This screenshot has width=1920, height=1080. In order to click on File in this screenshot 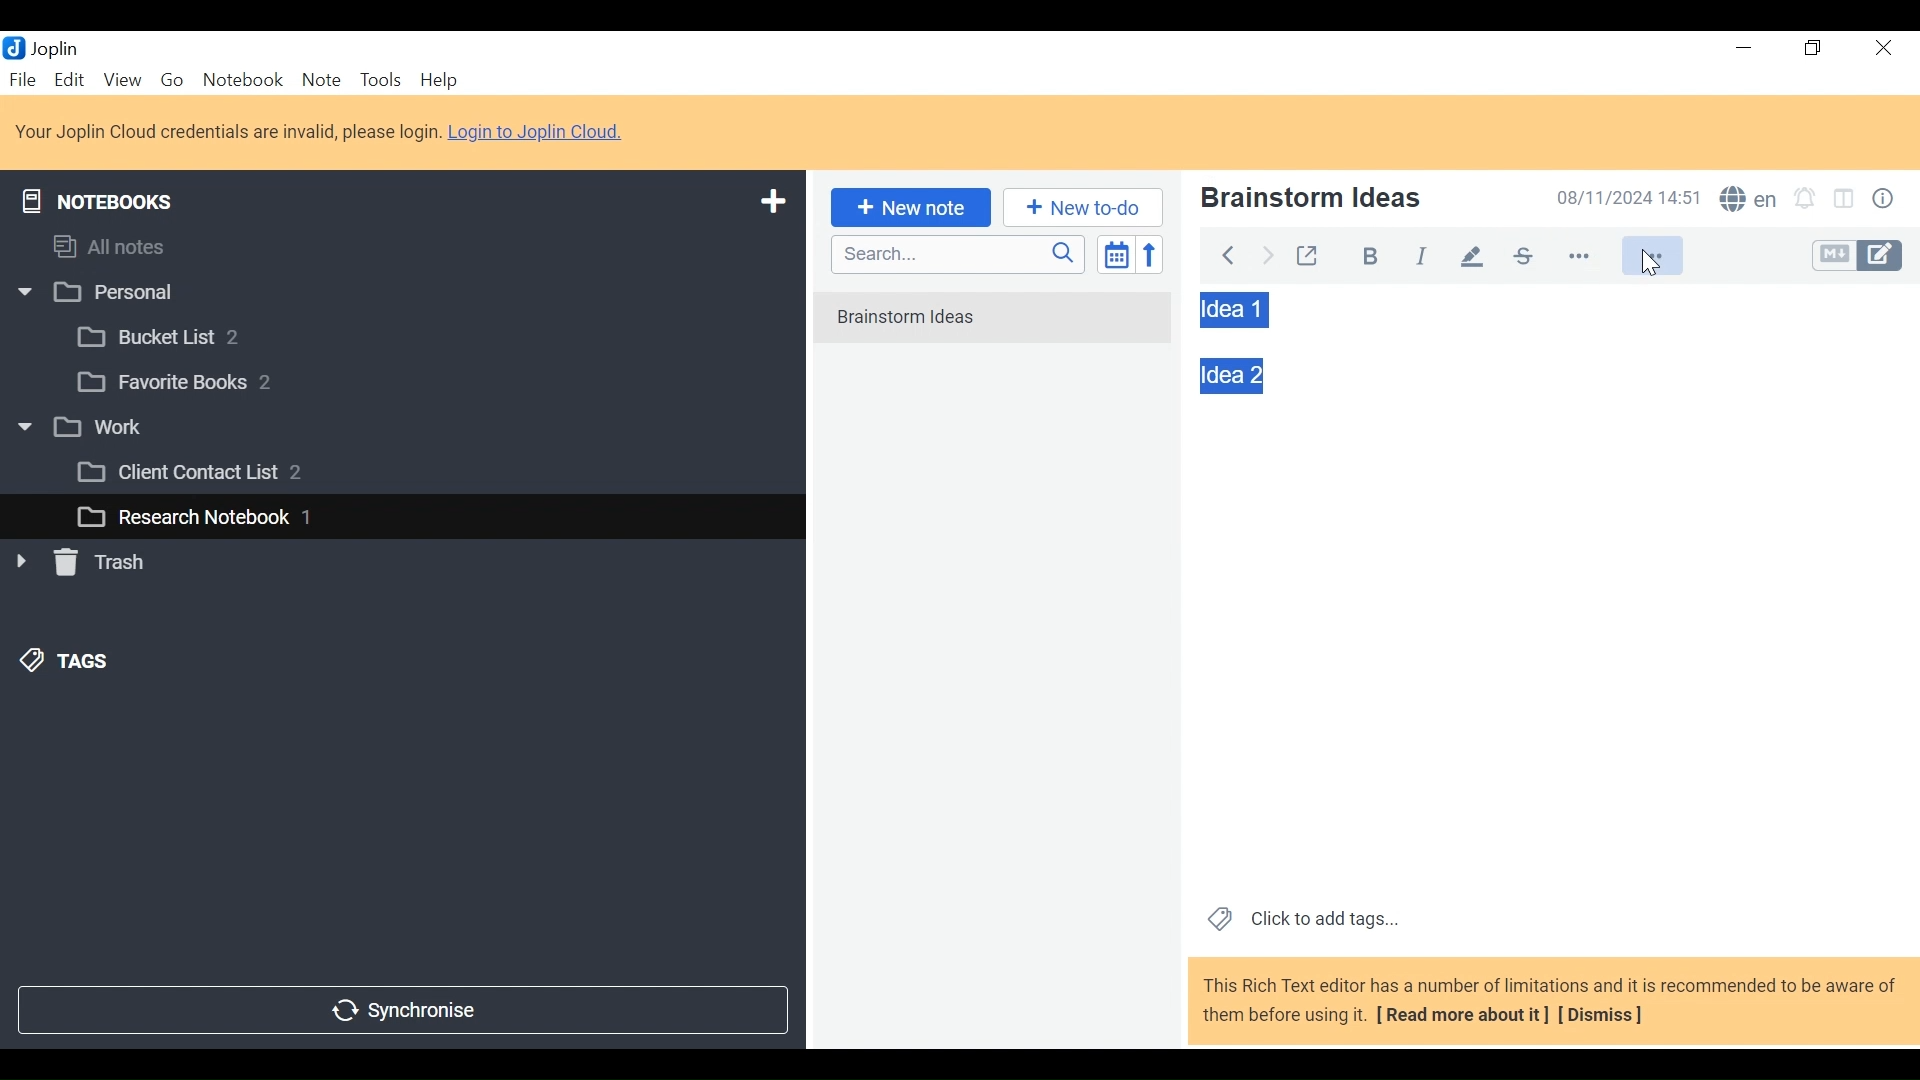, I will do `click(25, 79)`.